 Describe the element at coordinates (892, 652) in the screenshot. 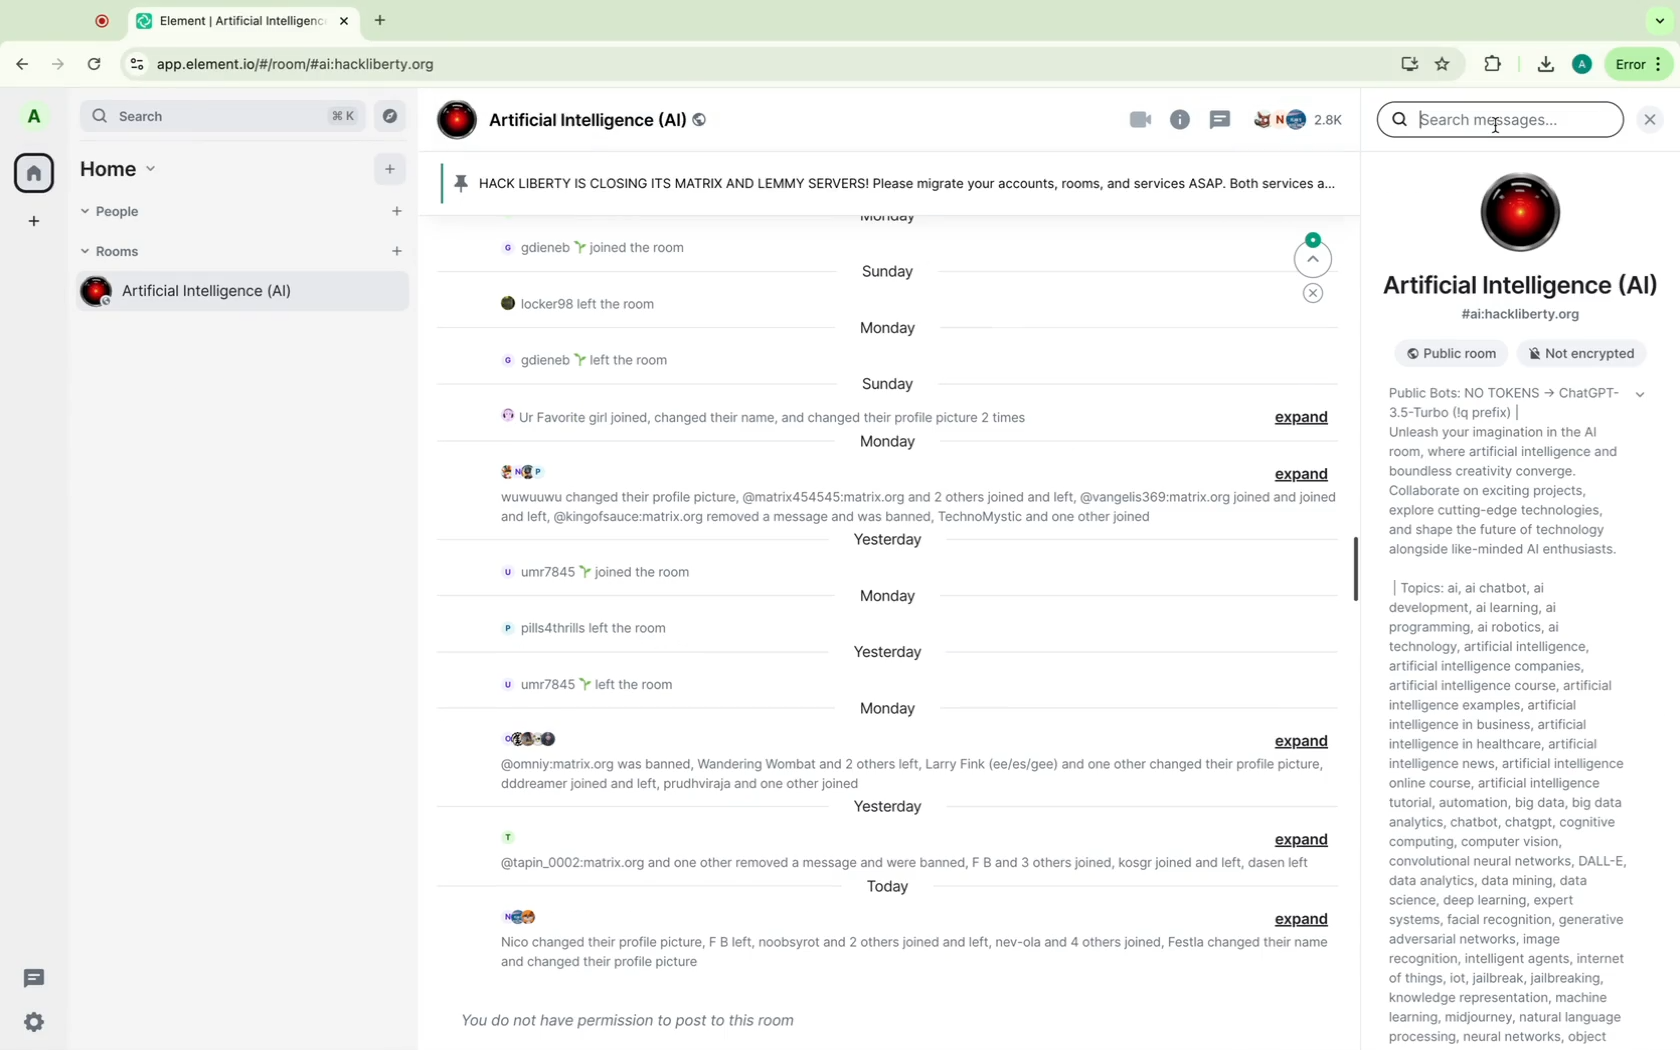

I see `day` at that location.